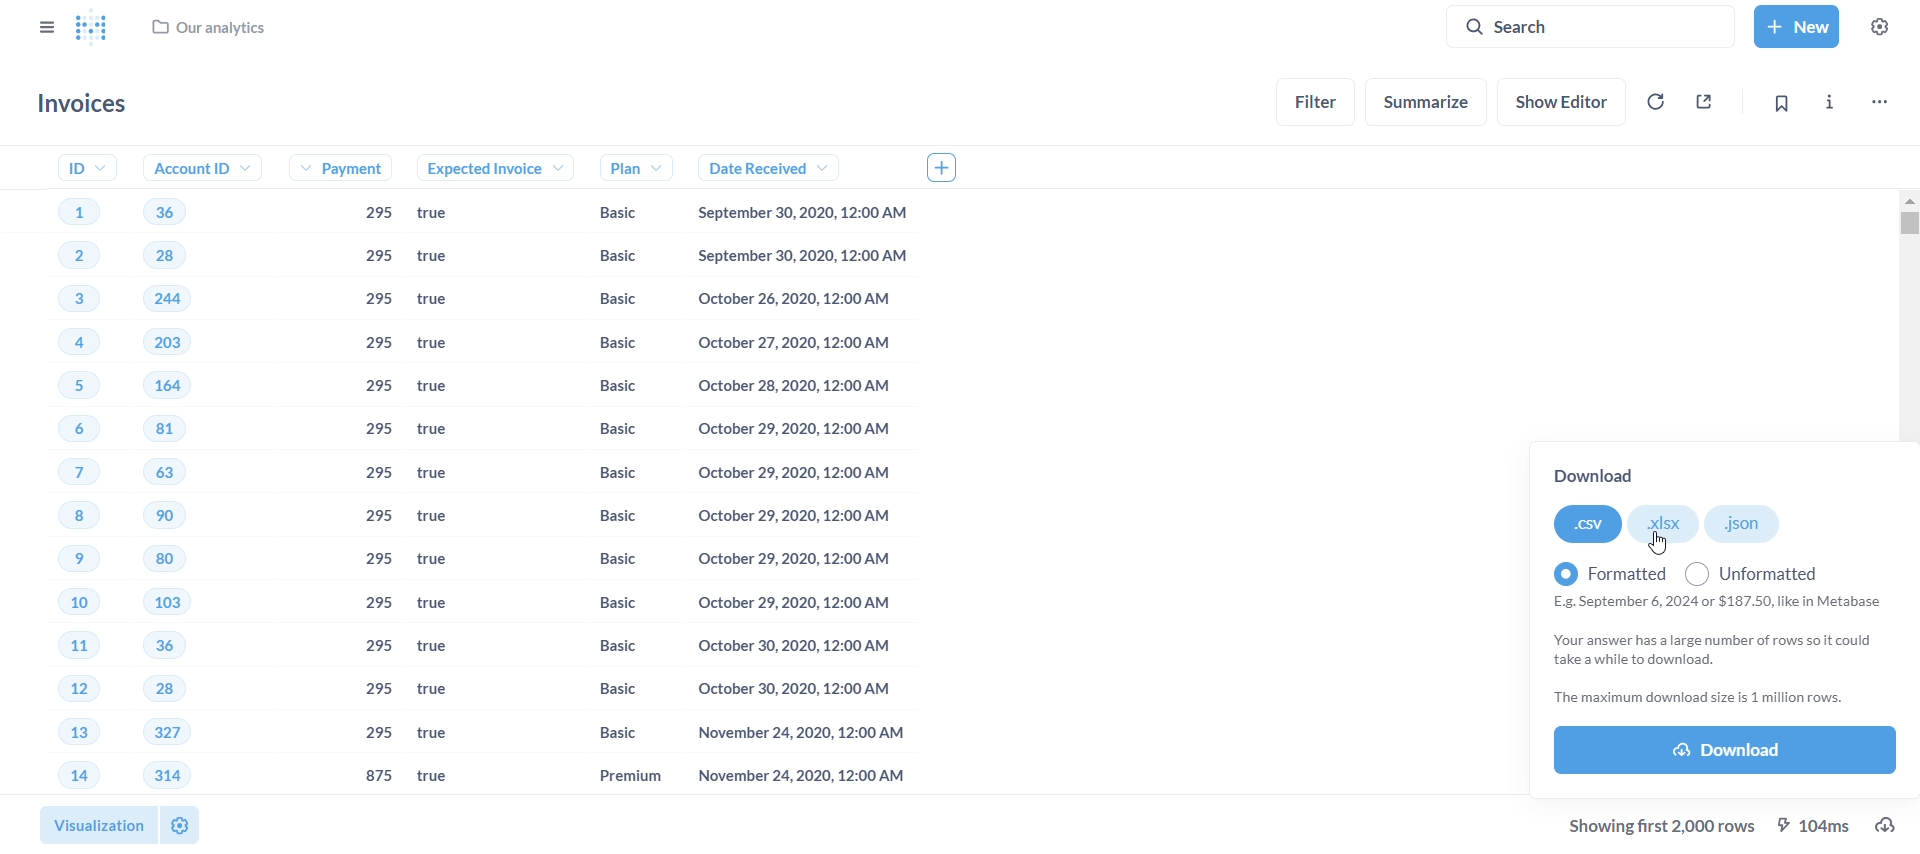  I want to click on true, so click(445, 476).